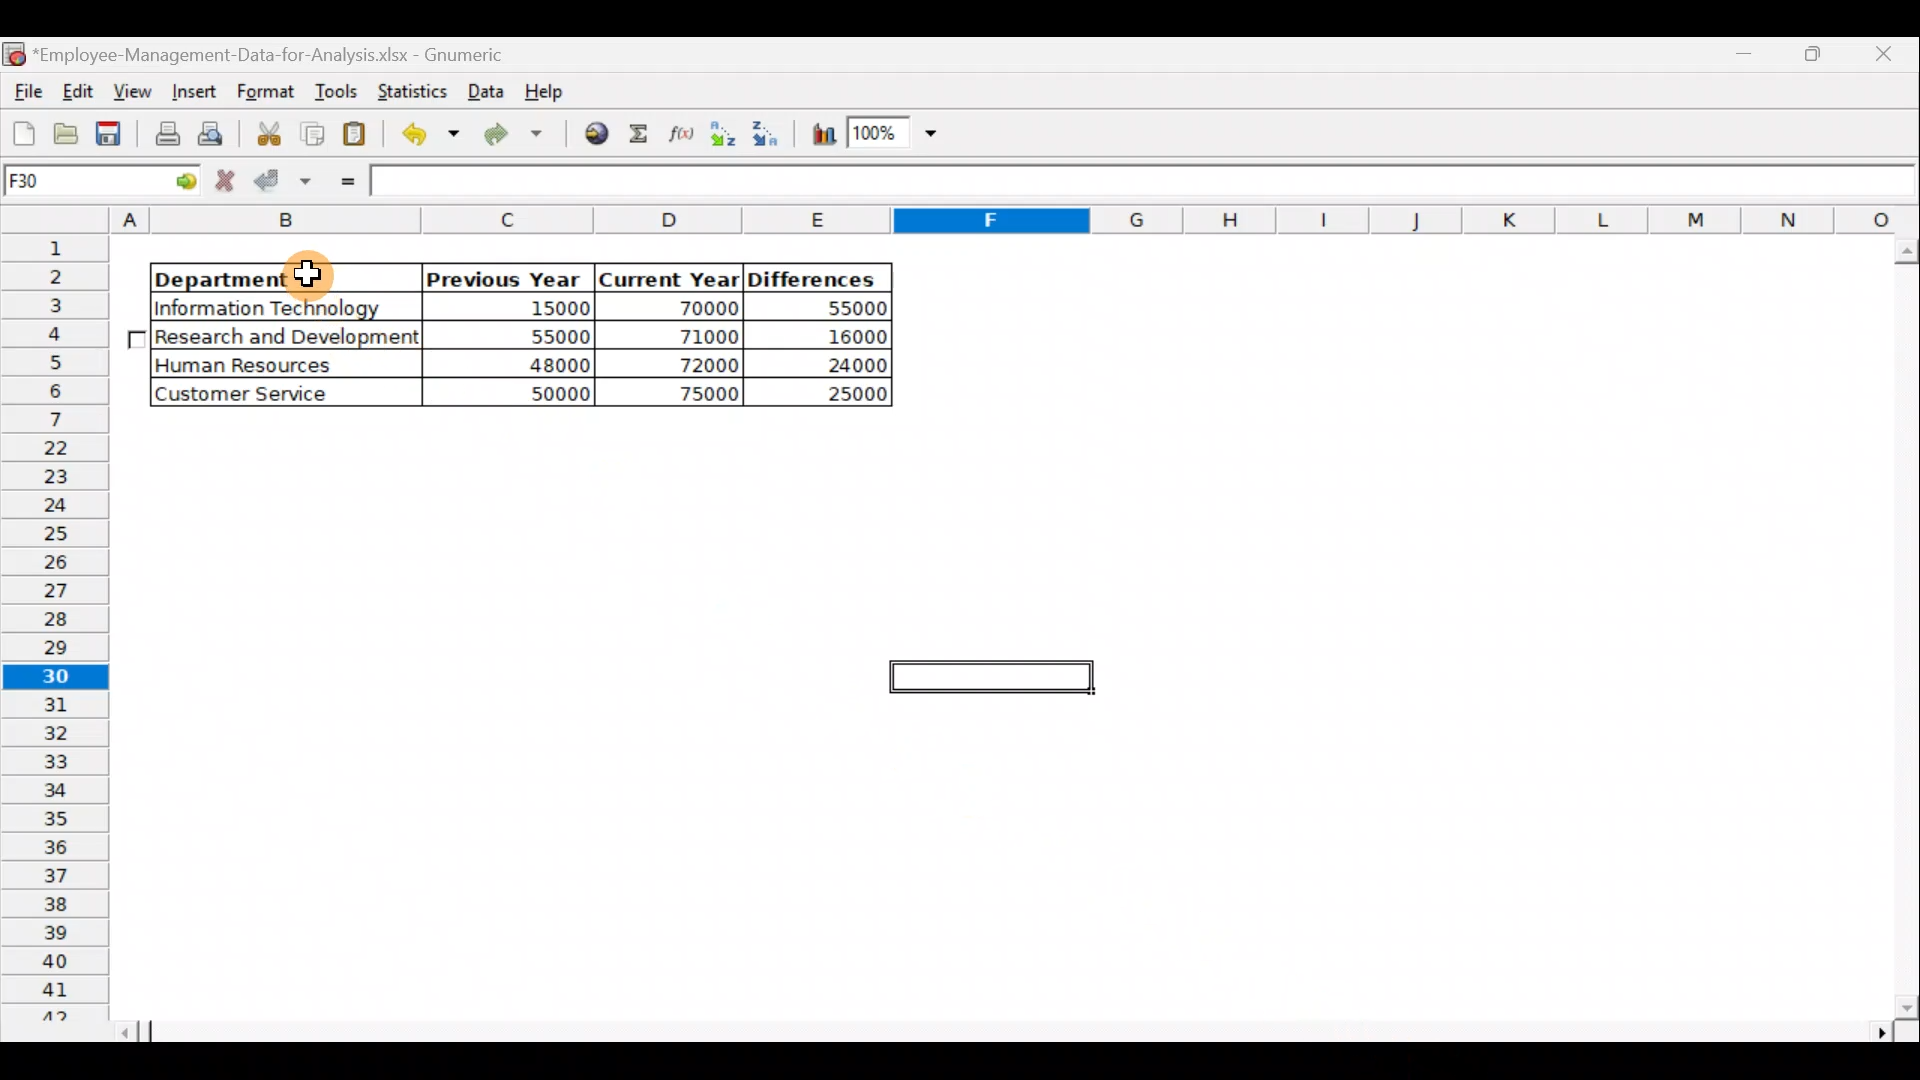 This screenshot has width=1920, height=1080. I want to click on Paste the clipboard, so click(359, 135).